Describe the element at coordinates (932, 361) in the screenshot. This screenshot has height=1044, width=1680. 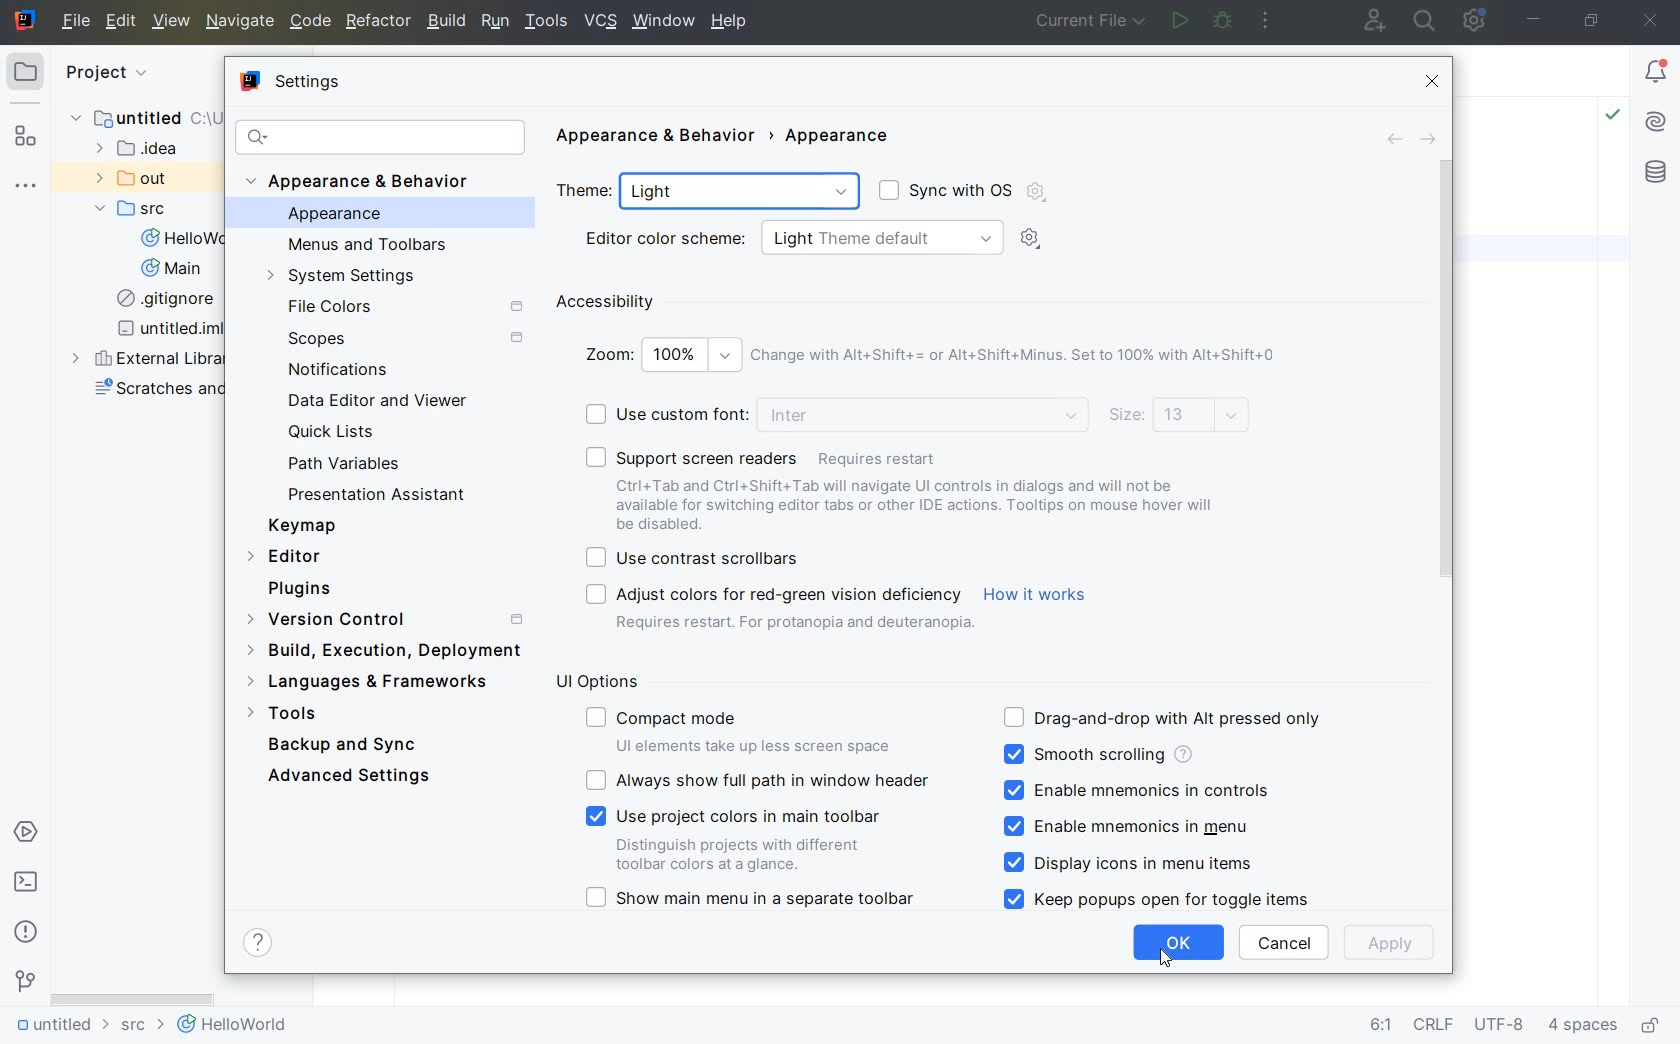
I see `Zoom:100% (zoom in or zoom out)` at that location.